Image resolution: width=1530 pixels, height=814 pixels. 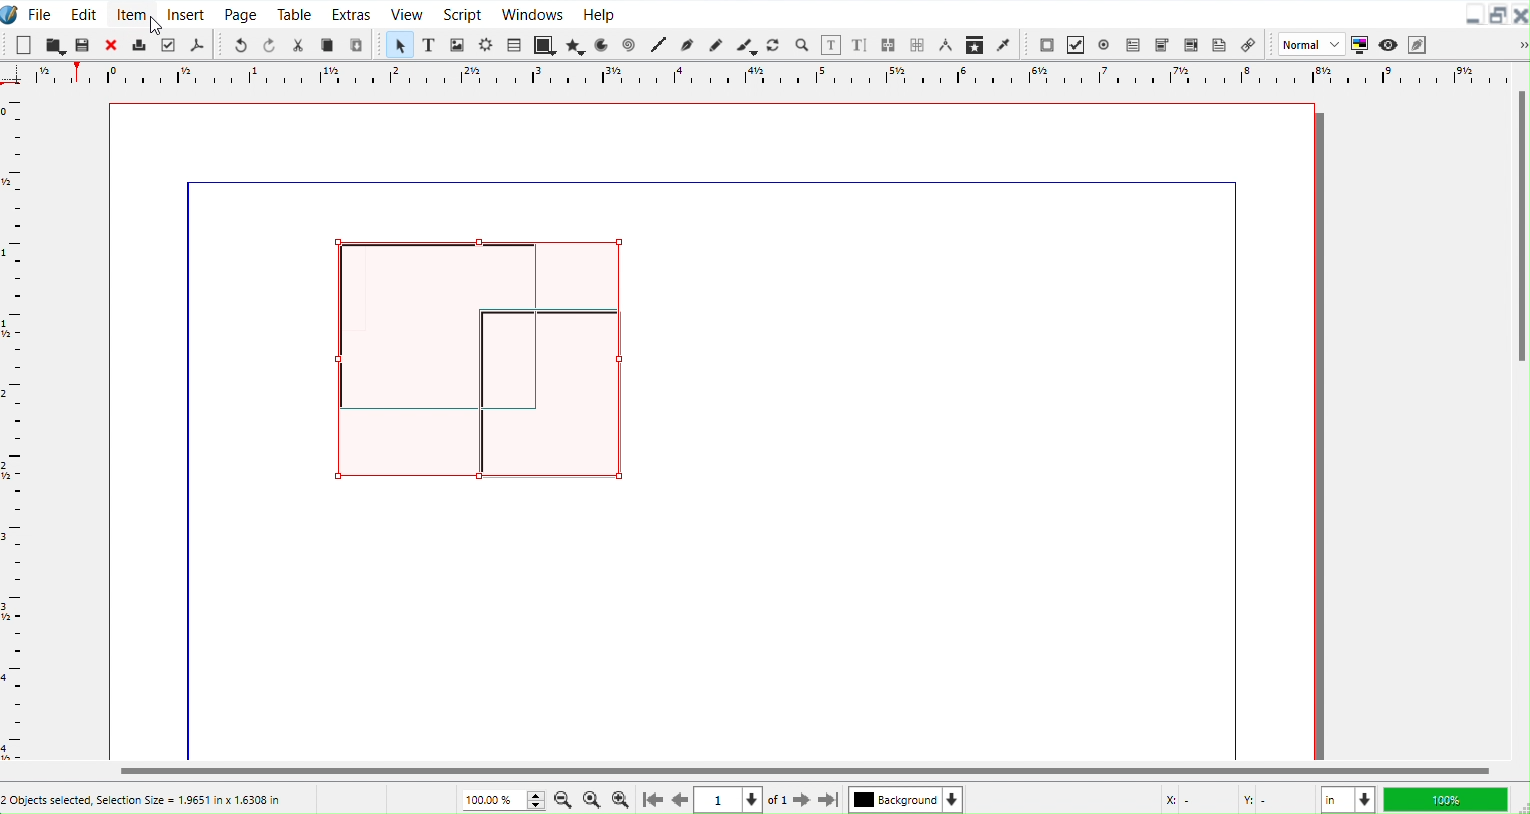 I want to click on Page, so click(x=239, y=13).